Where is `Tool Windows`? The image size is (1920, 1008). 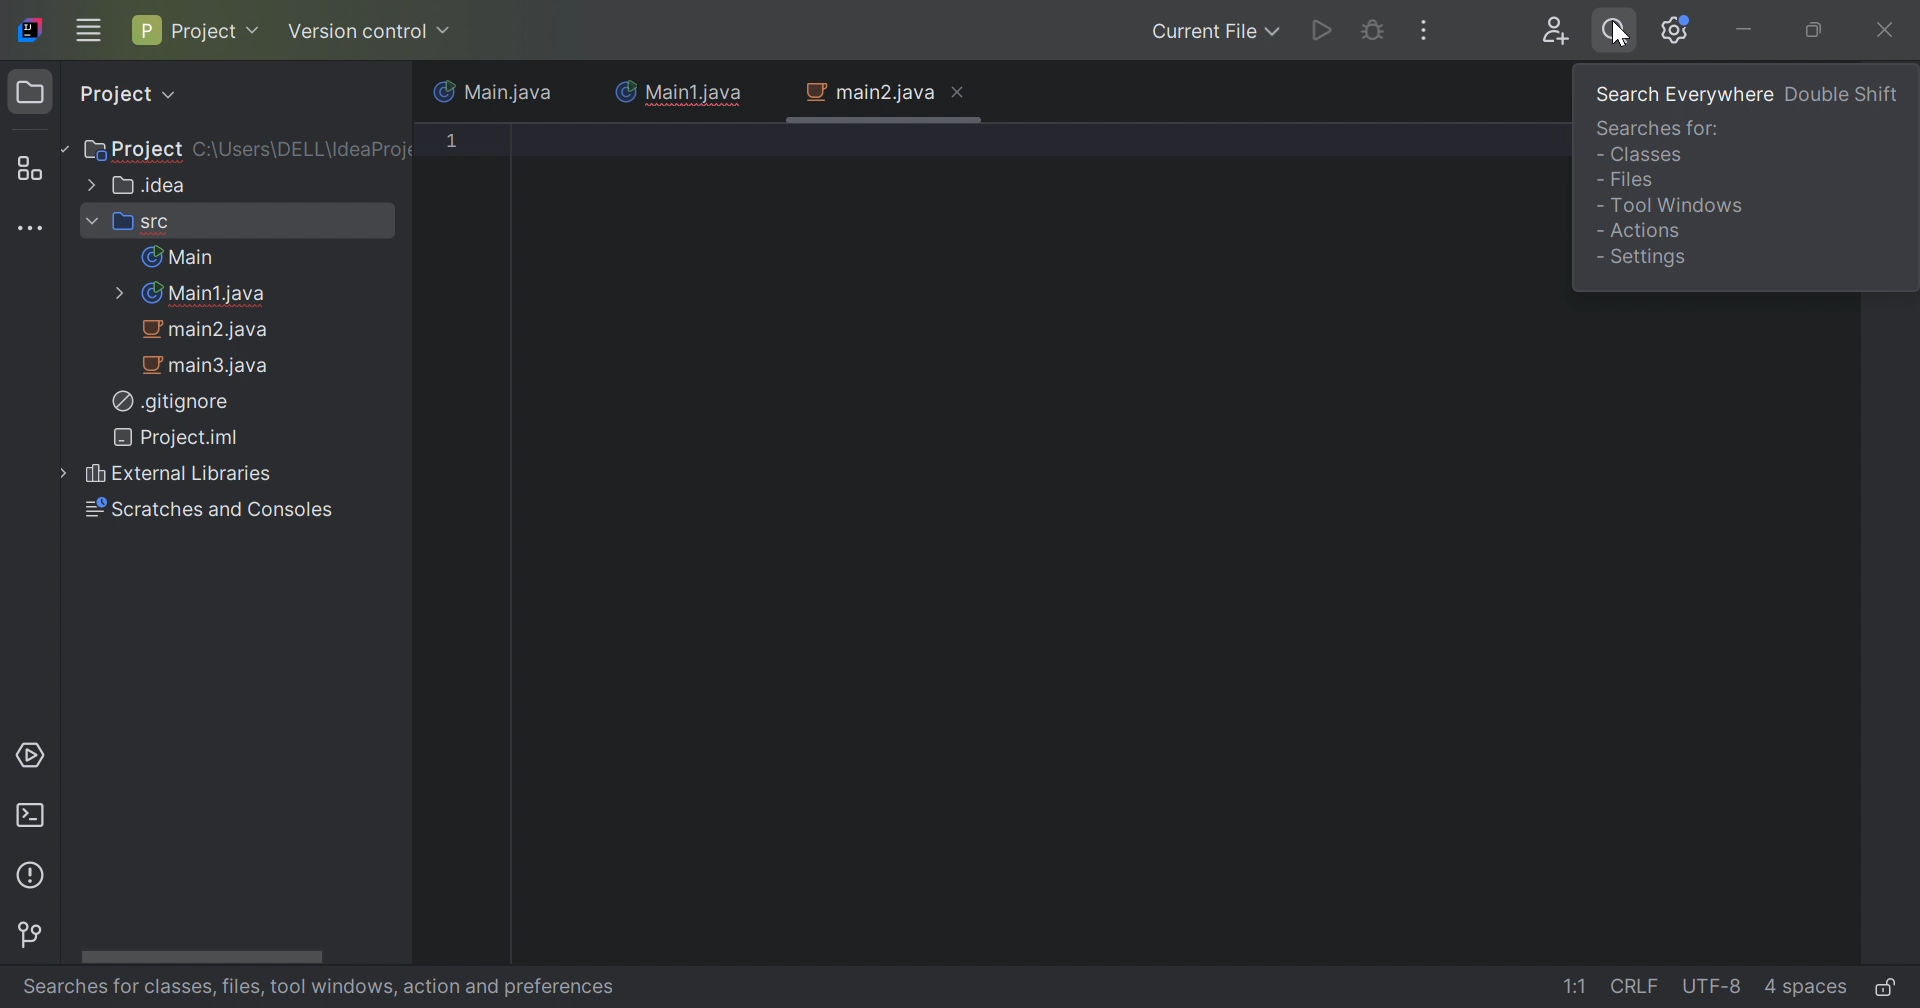
Tool Windows is located at coordinates (1671, 205).